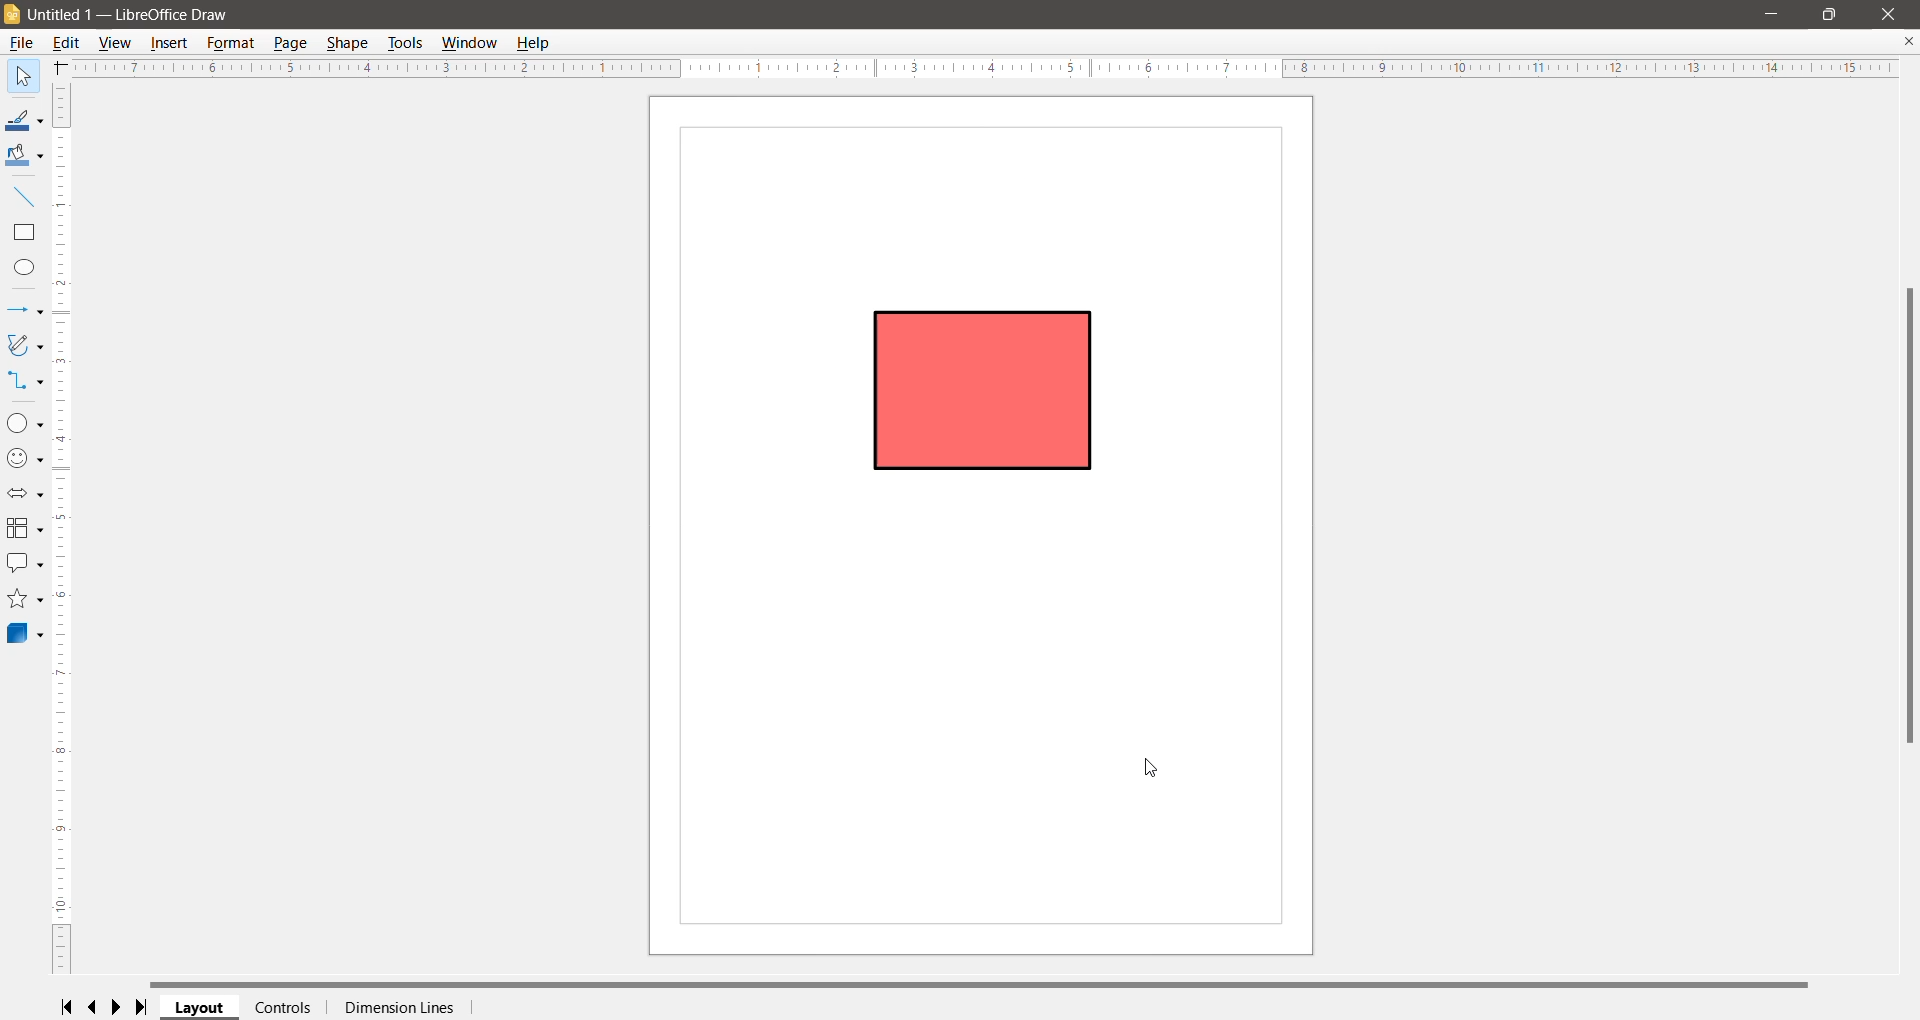 The height and width of the screenshot is (1020, 1920). I want to click on Vertical Scroll Bar, so click(63, 527).